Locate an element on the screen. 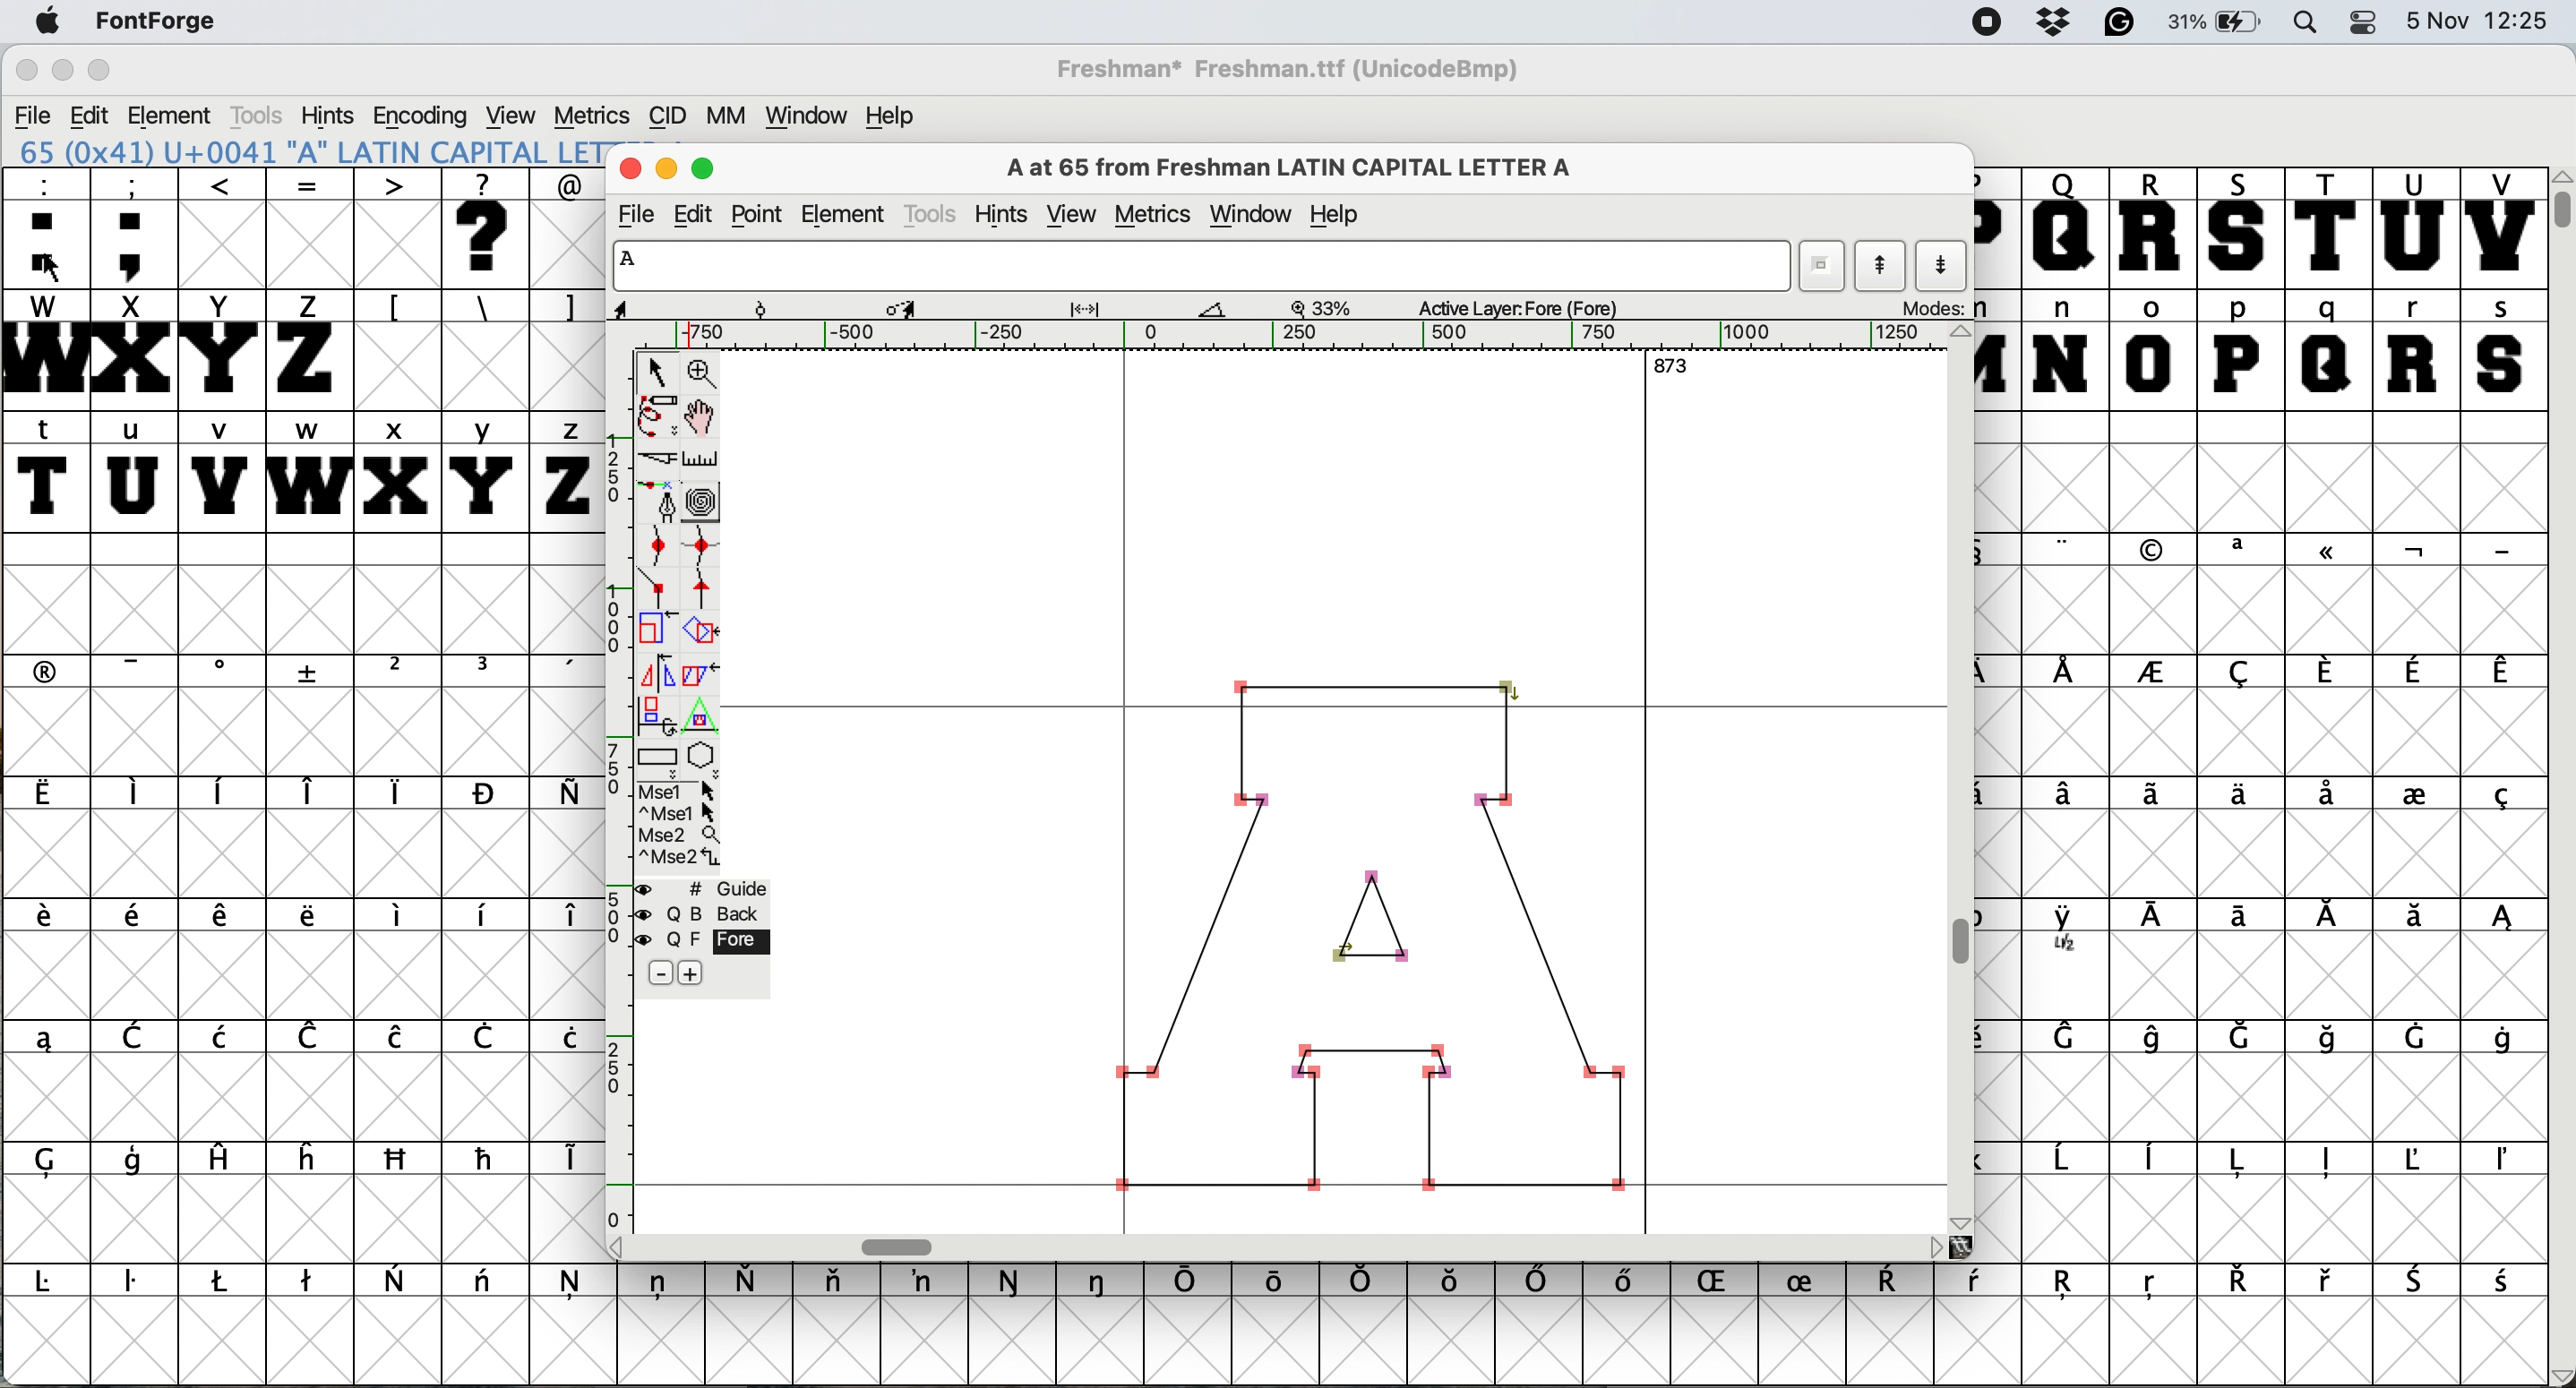 The width and height of the screenshot is (2576, 1388).  is located at coordinates (400, 673).